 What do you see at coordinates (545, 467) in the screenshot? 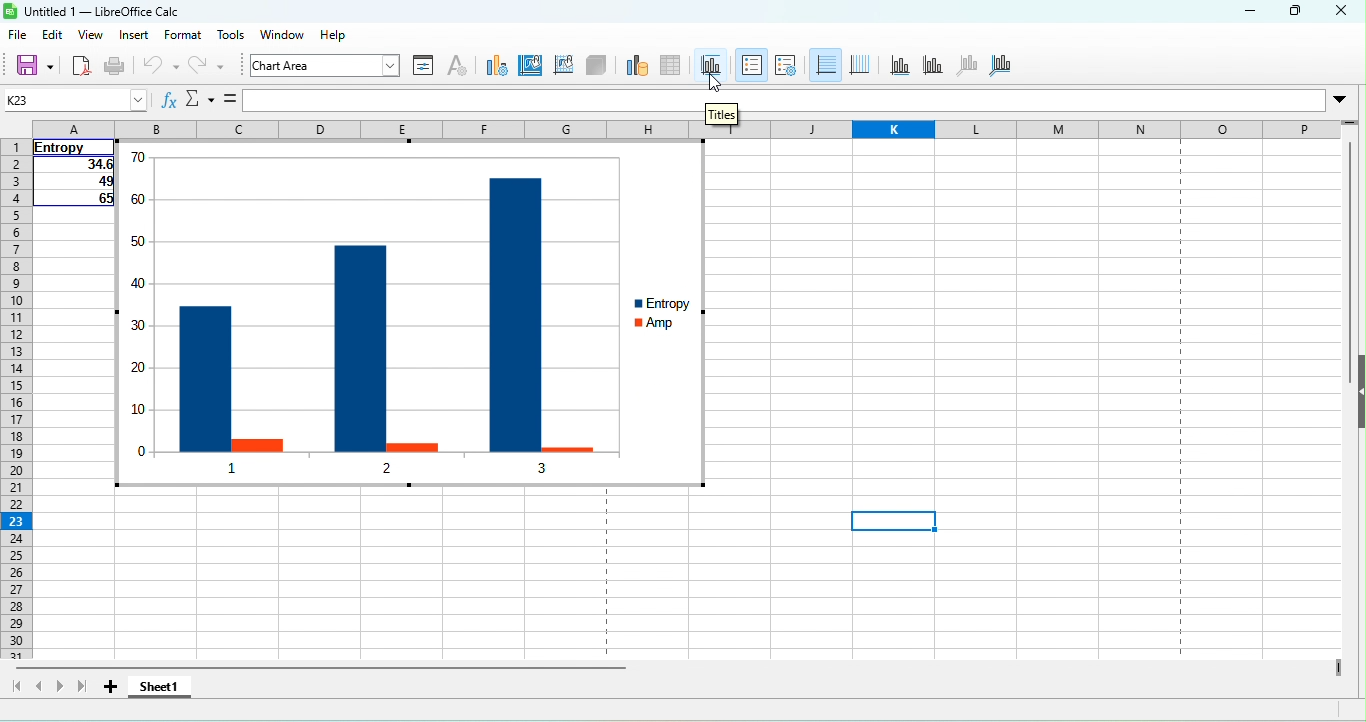
I see `3` at bounding box center [545, 467].